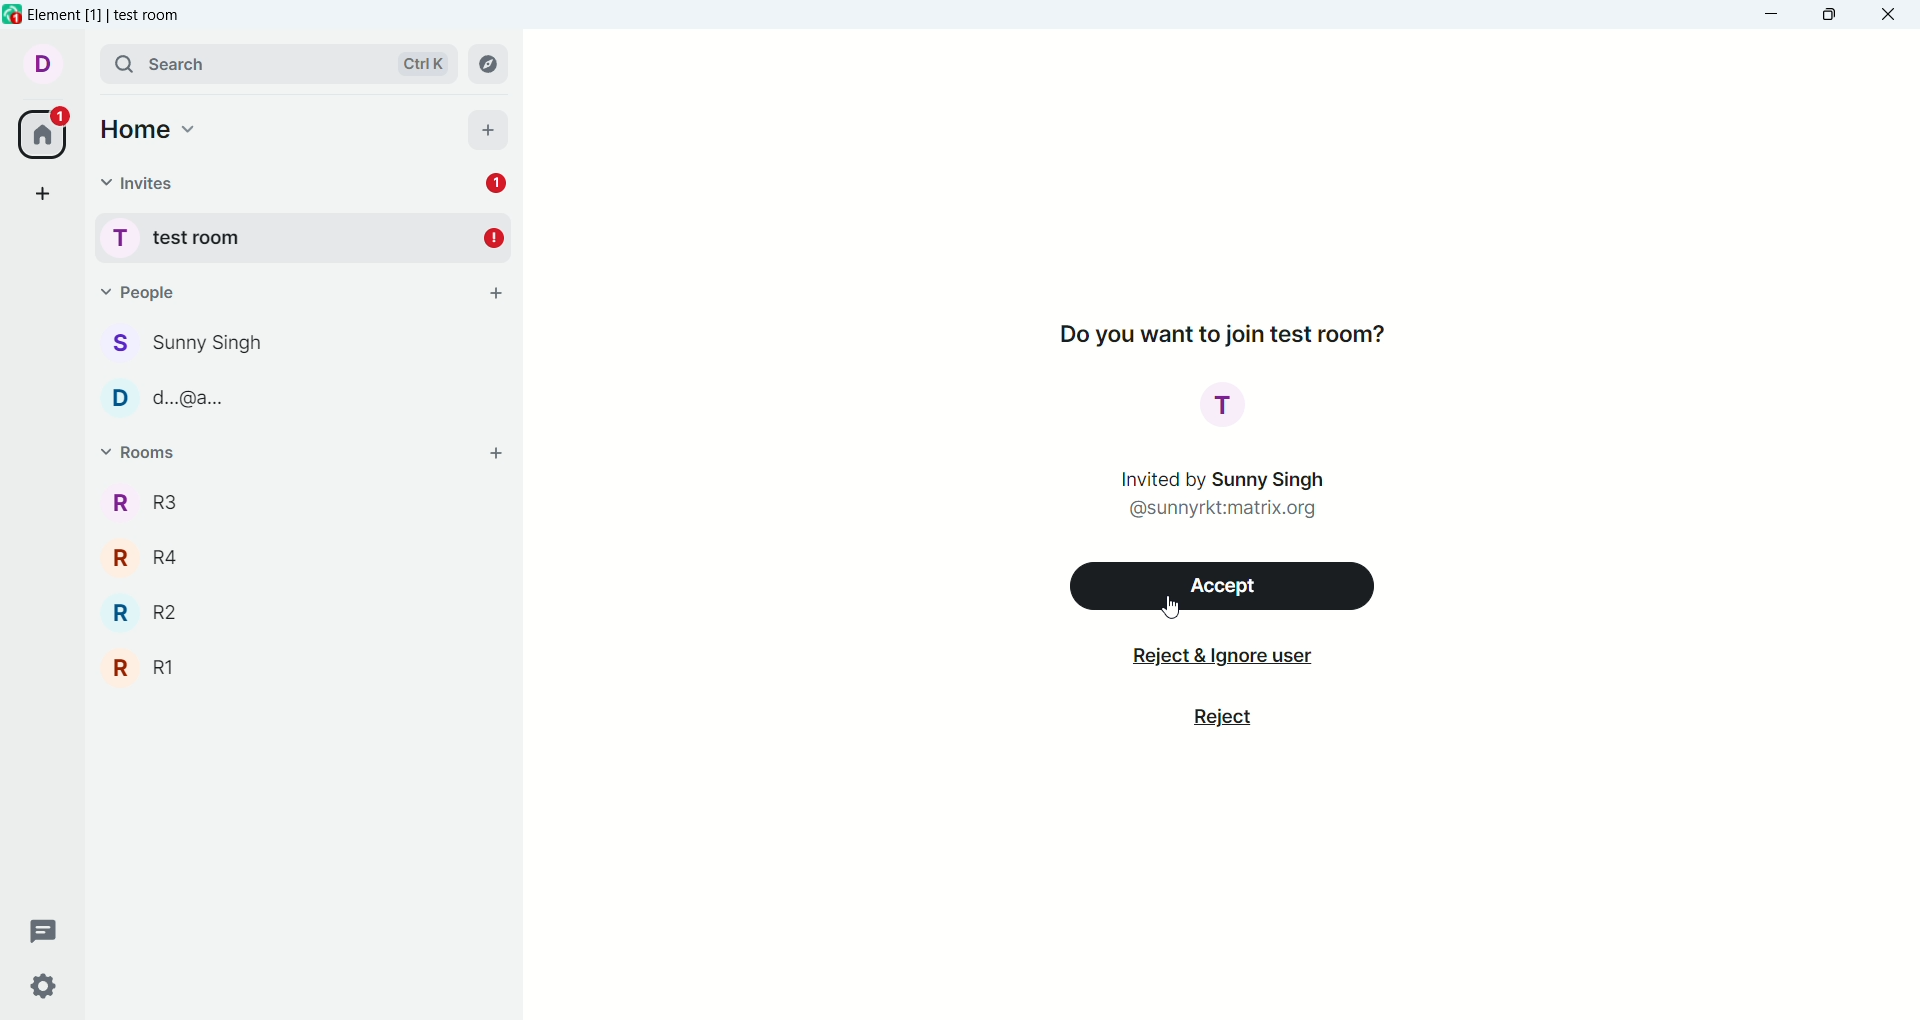 The height and width of the screenshot is (1020, 1920). What do you see at coordinates (1894, 18) in the screenshot?
I see `close` at bounding box center [1894, 18].